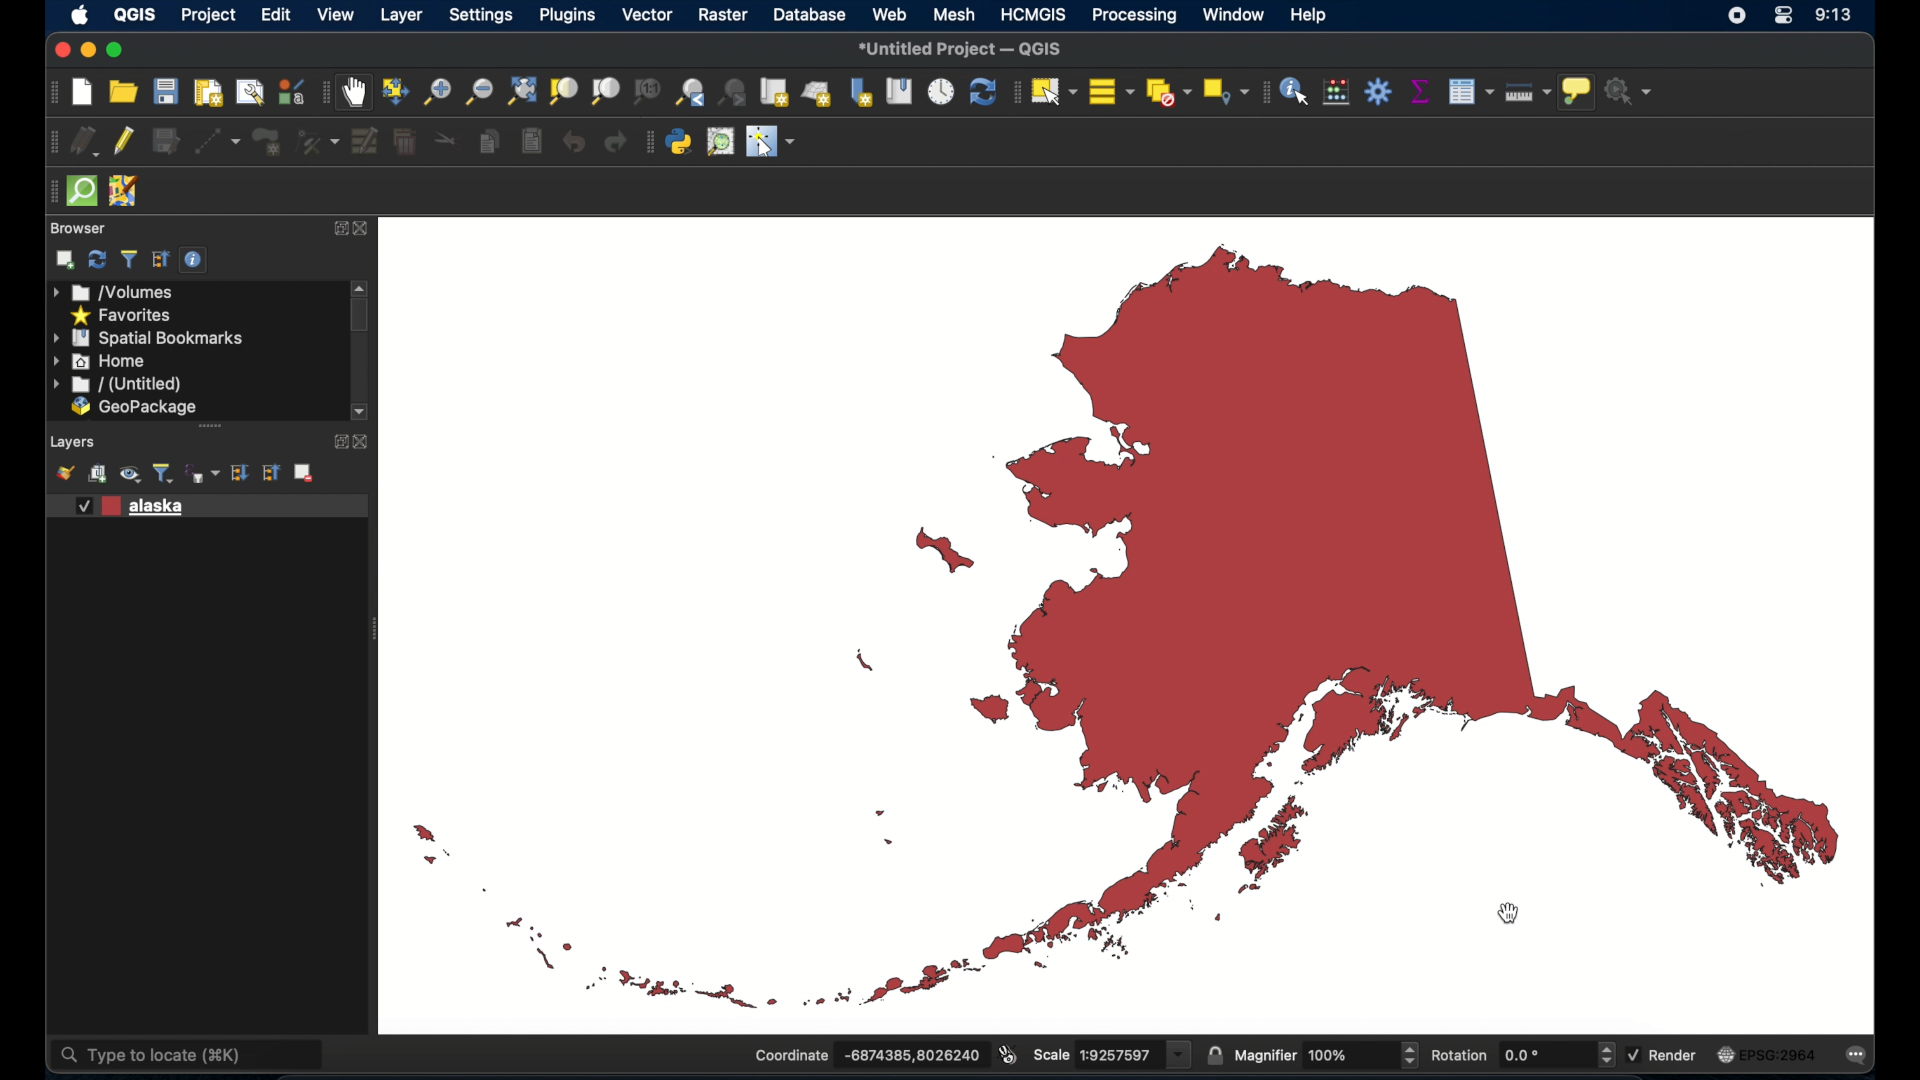 The height and width of the screenshot is (1080, 1920). What do you see at coordinates (490, 142) in the screenshot?
I see `copy features` at bounding box center [490, 142].